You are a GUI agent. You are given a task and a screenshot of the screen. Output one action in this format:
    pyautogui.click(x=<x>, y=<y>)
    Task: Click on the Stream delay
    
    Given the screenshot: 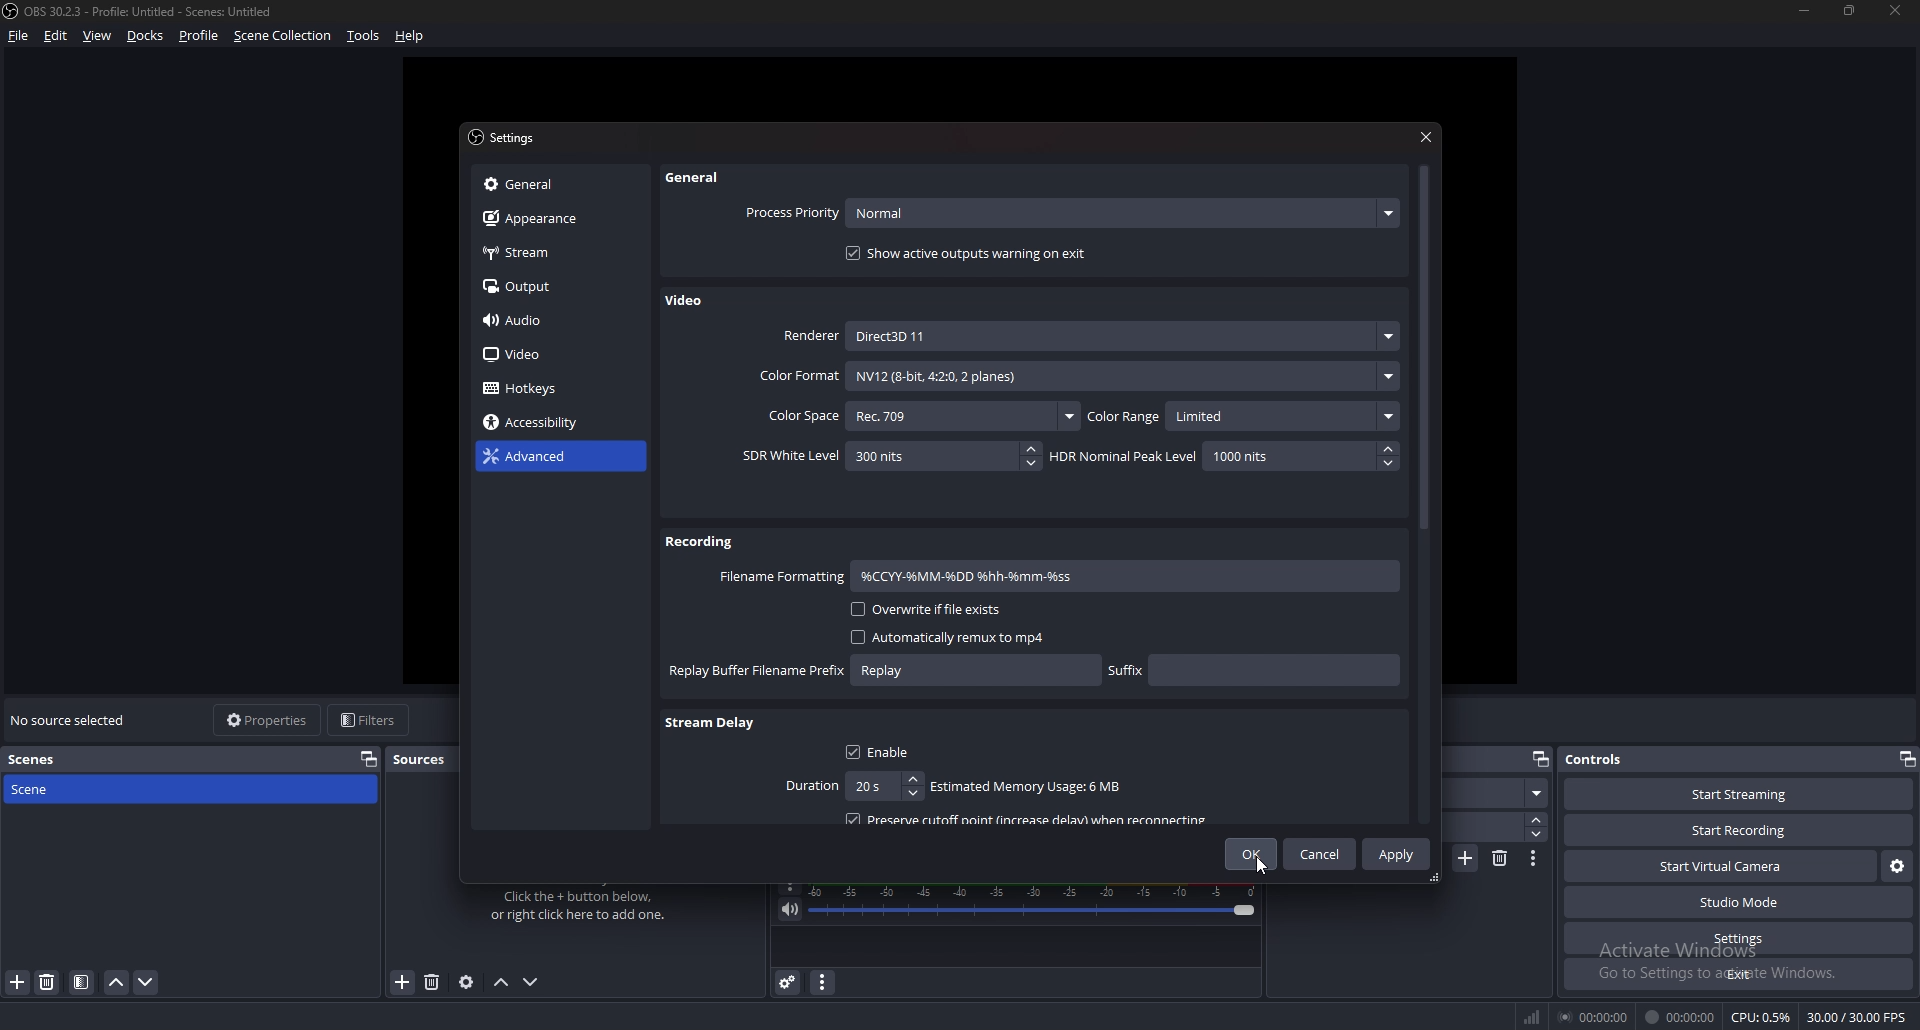 What is the action you would take?
    pyautogui.click(x=711, y=725)
    